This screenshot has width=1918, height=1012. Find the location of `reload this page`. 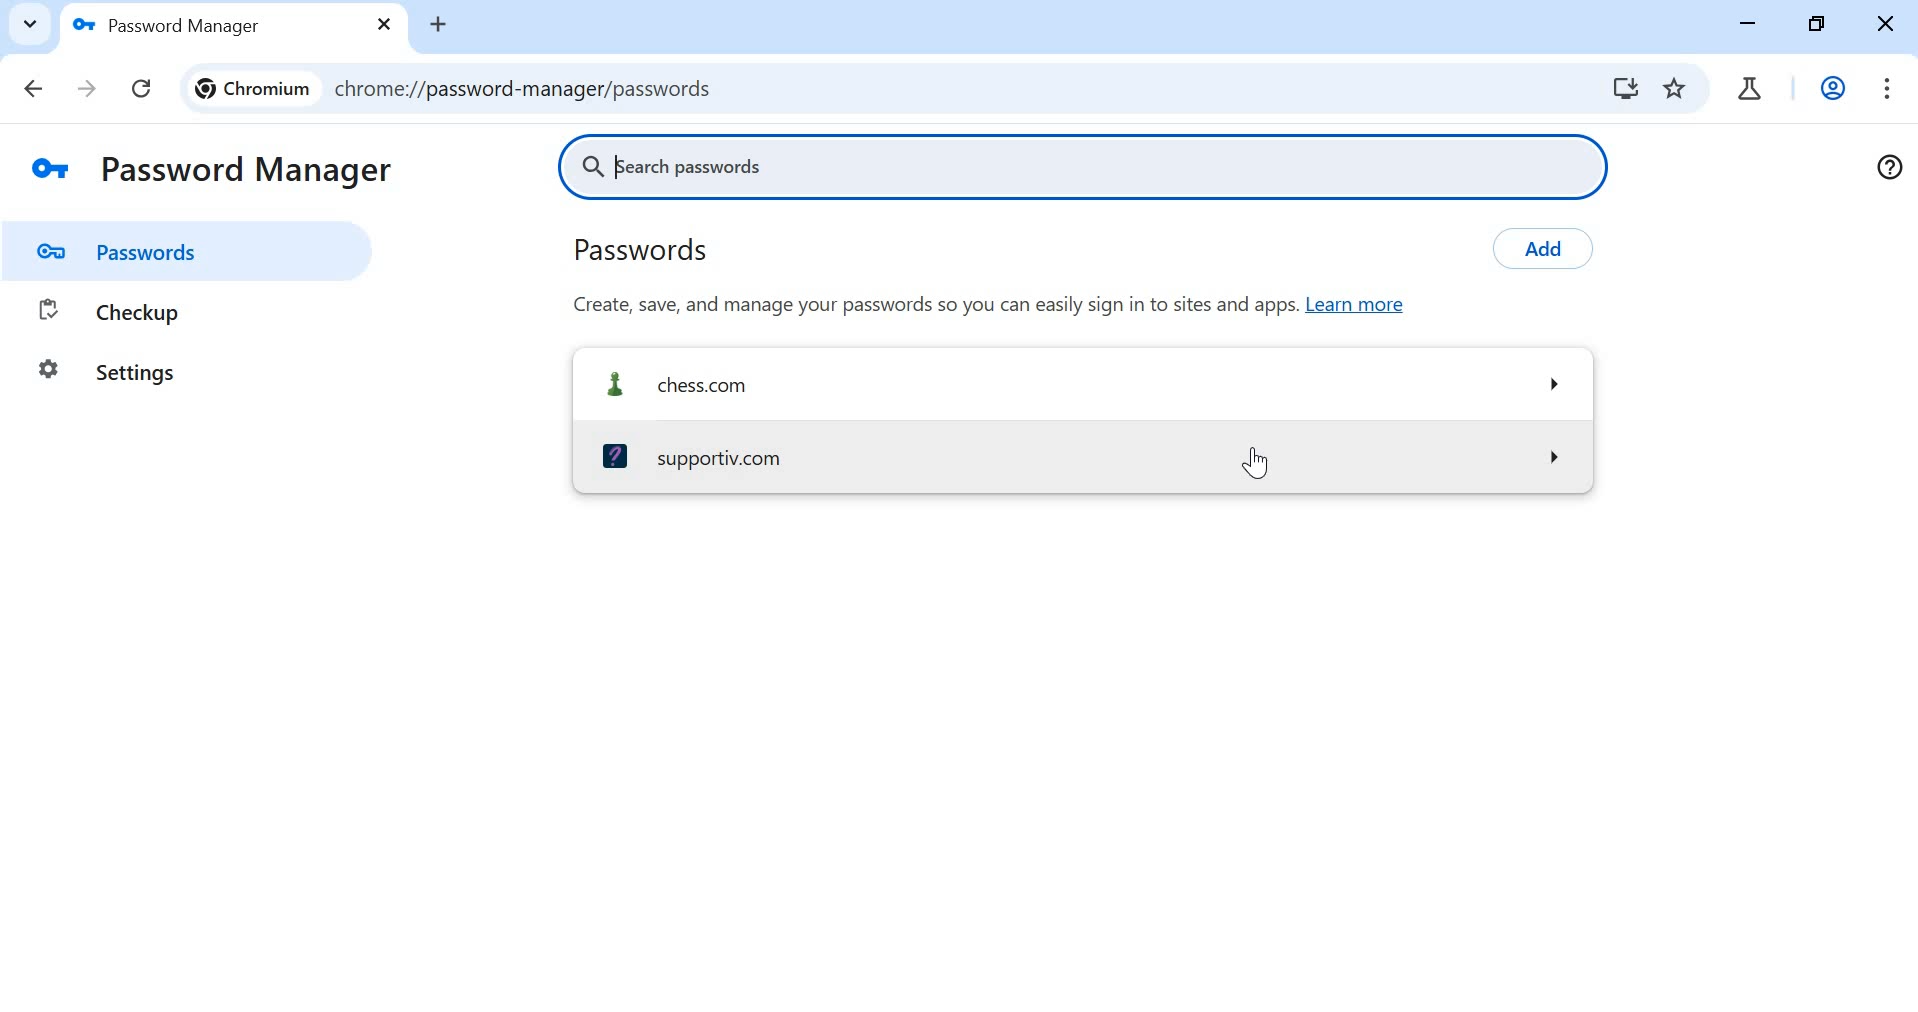

reload this page is located at coordinates (139, 86).